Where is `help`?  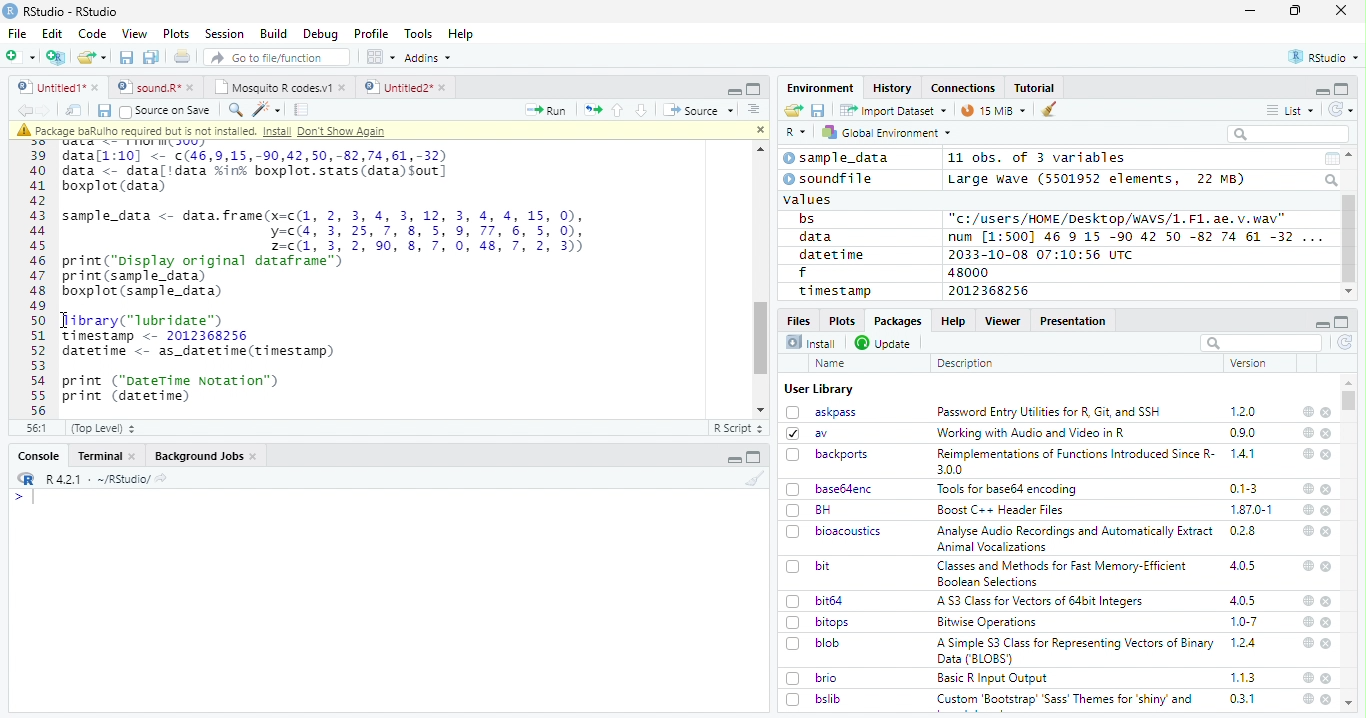
help is located at coordinates (1308, 677).